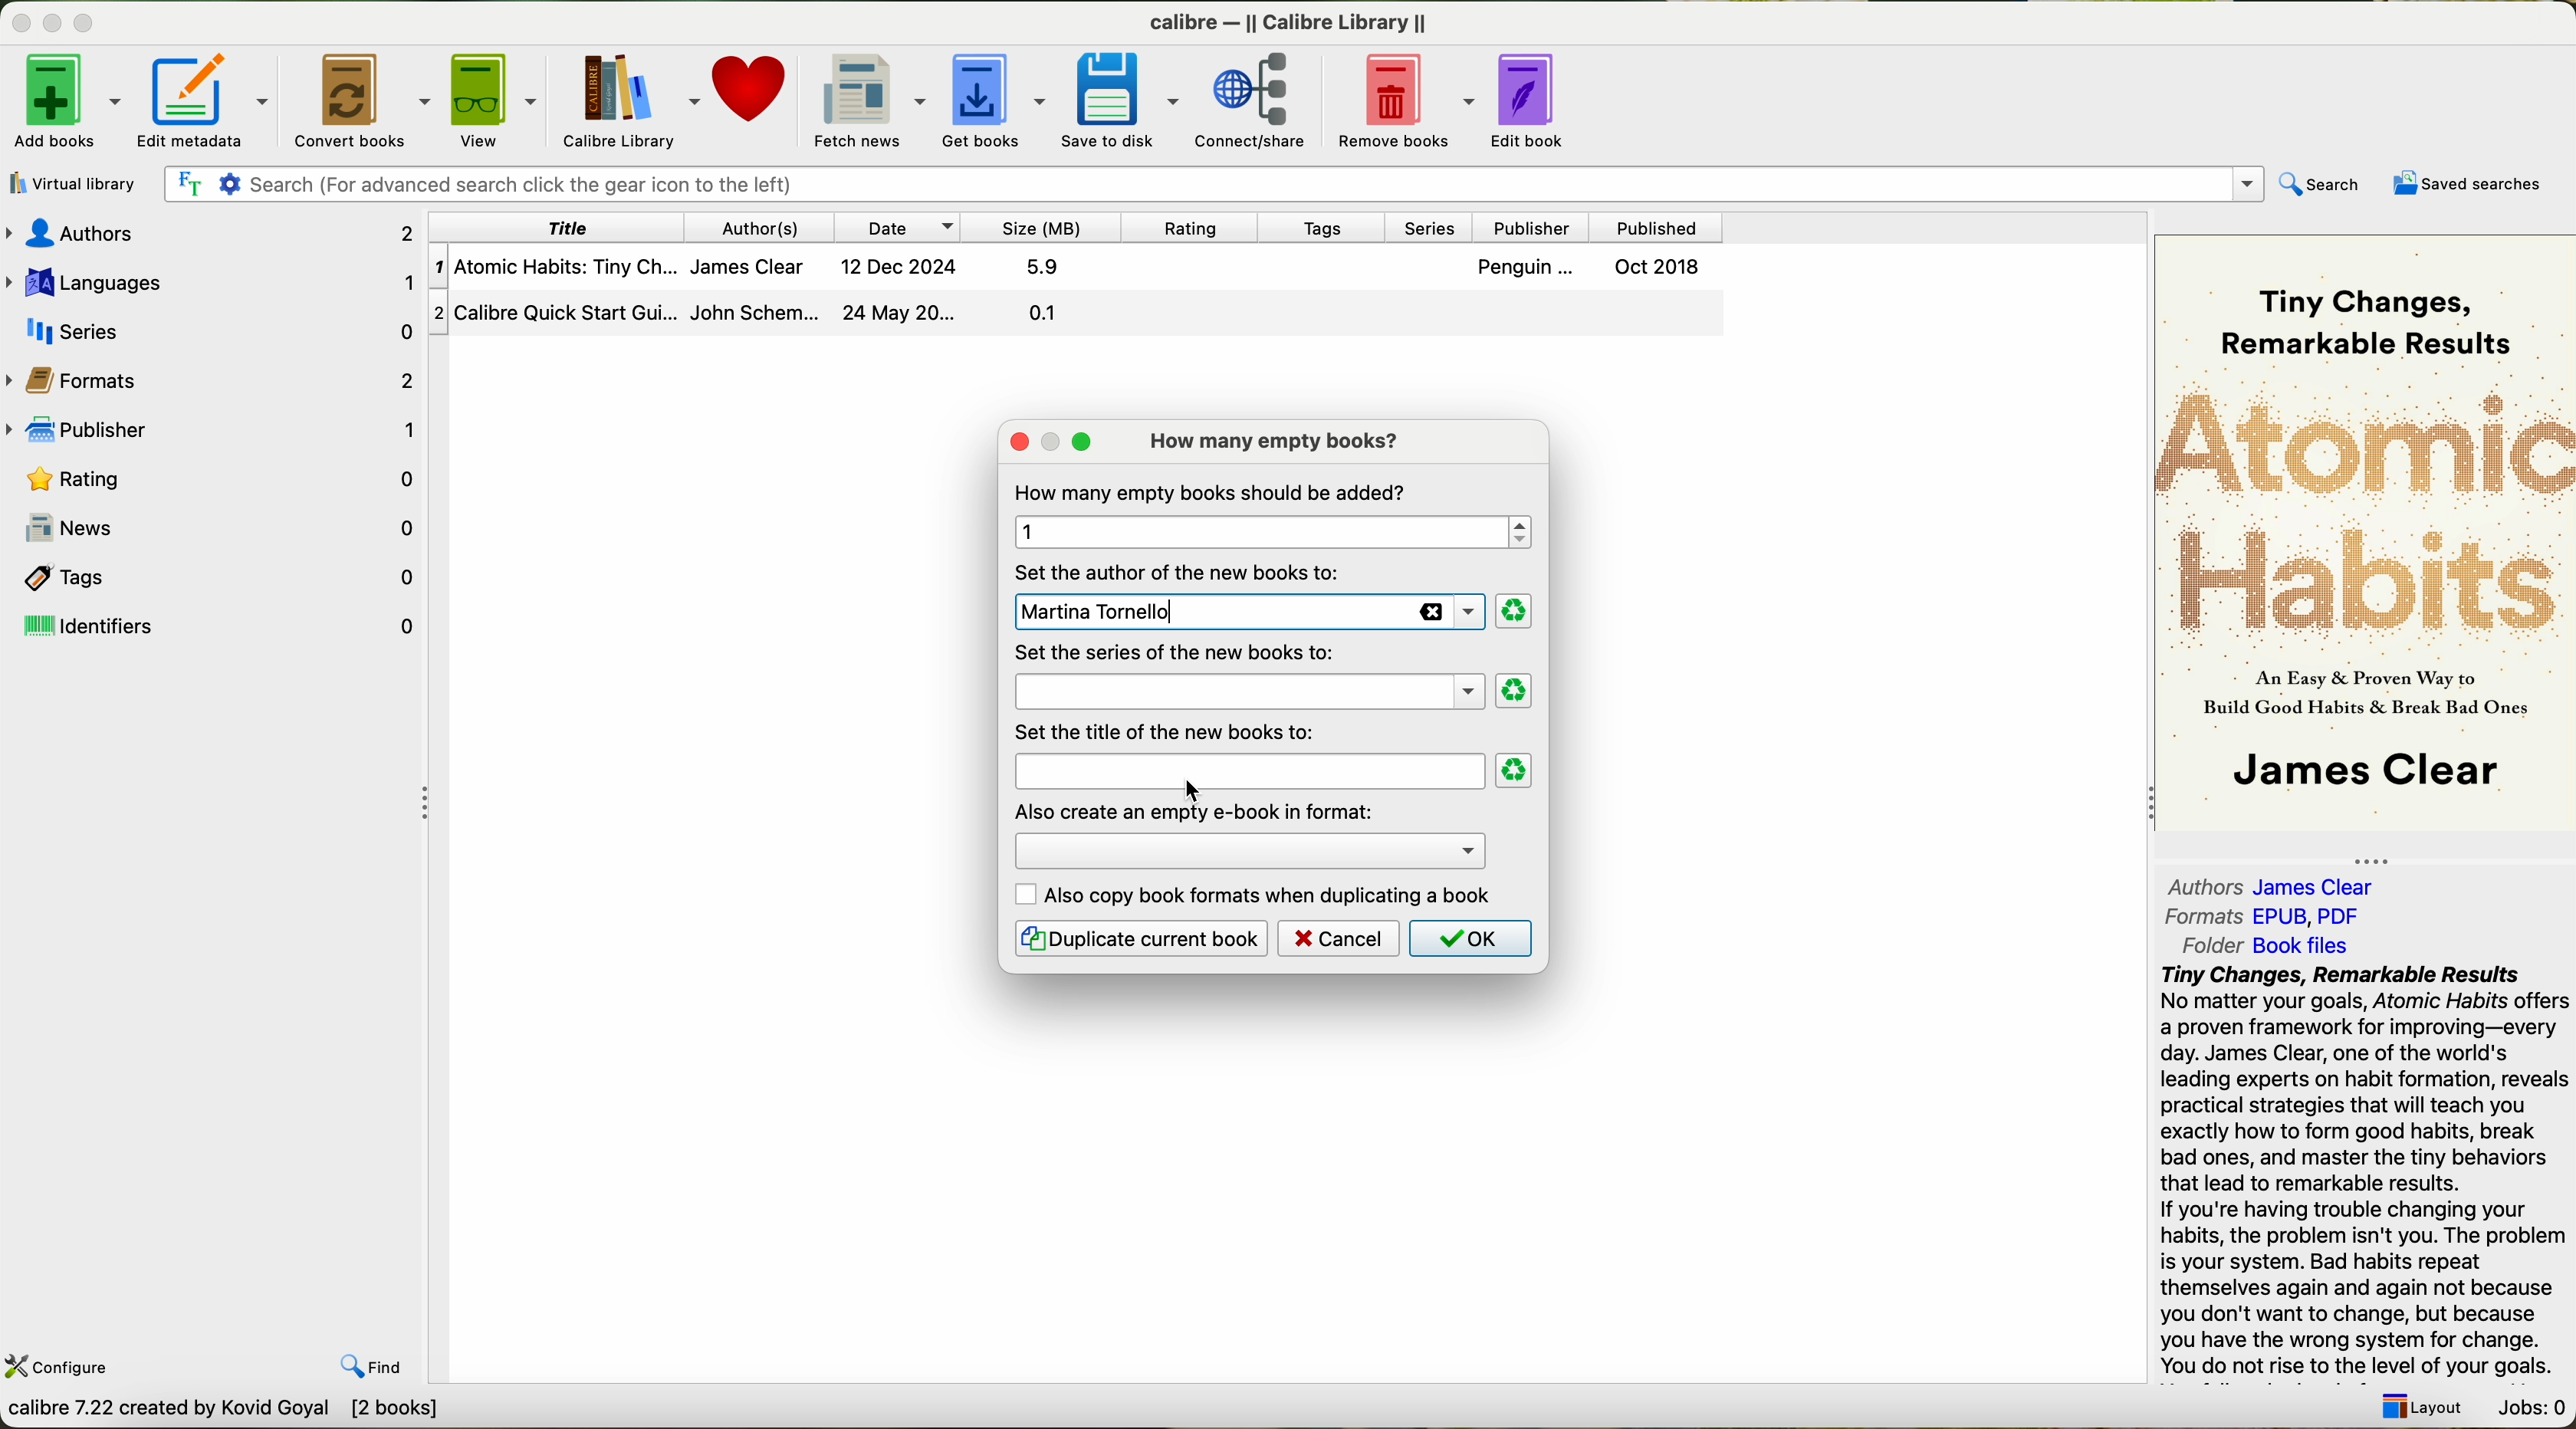 This screenshot has width=2576, height=1429. Describe the element at coordinates (1082, 271) in the screenshot. I see `first book` at that location.